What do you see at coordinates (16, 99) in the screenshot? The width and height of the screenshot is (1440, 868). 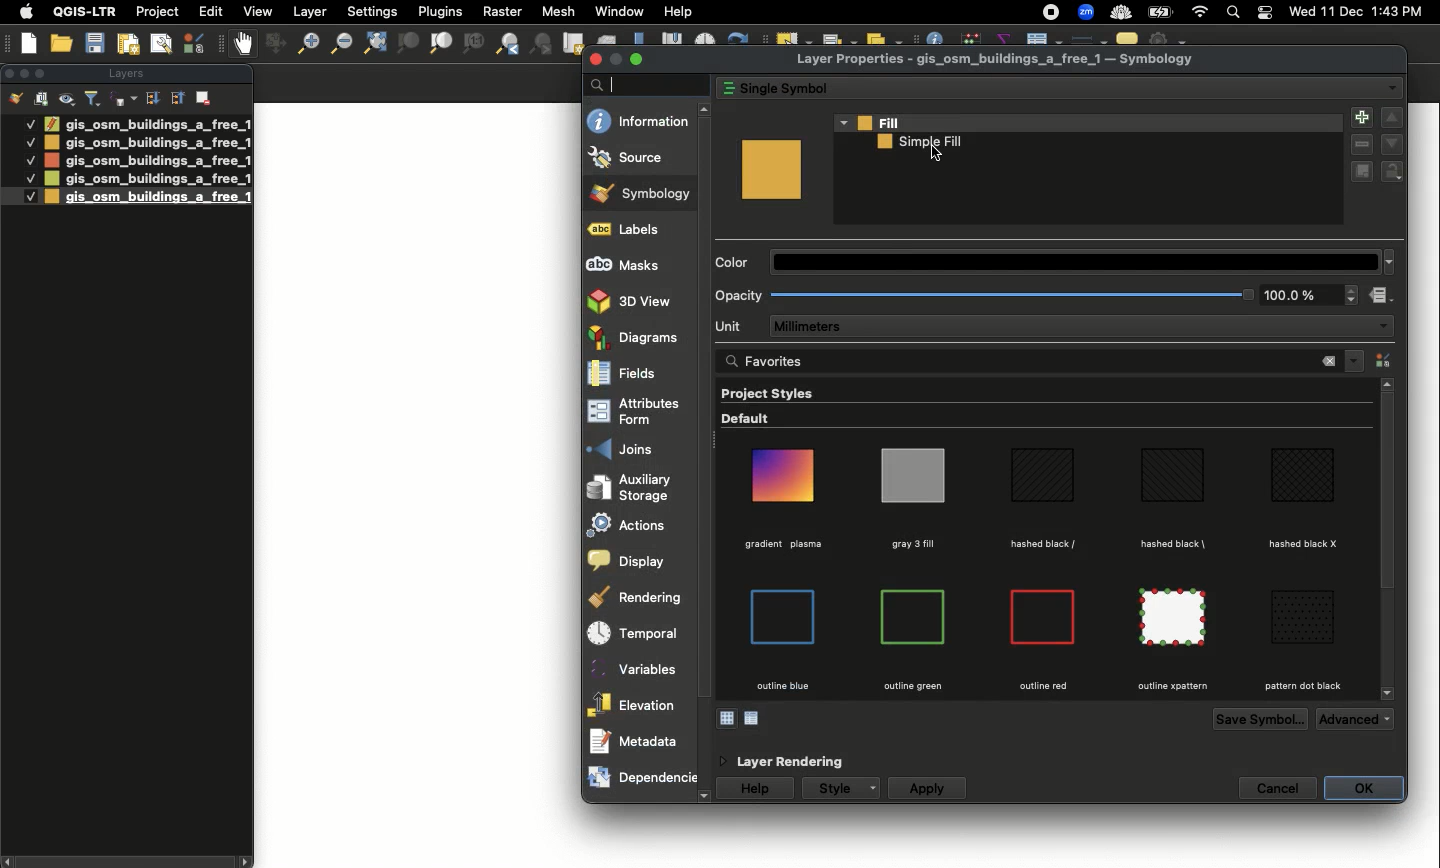 I see `Open the layer styling panel` at bounding box center [16, 99].